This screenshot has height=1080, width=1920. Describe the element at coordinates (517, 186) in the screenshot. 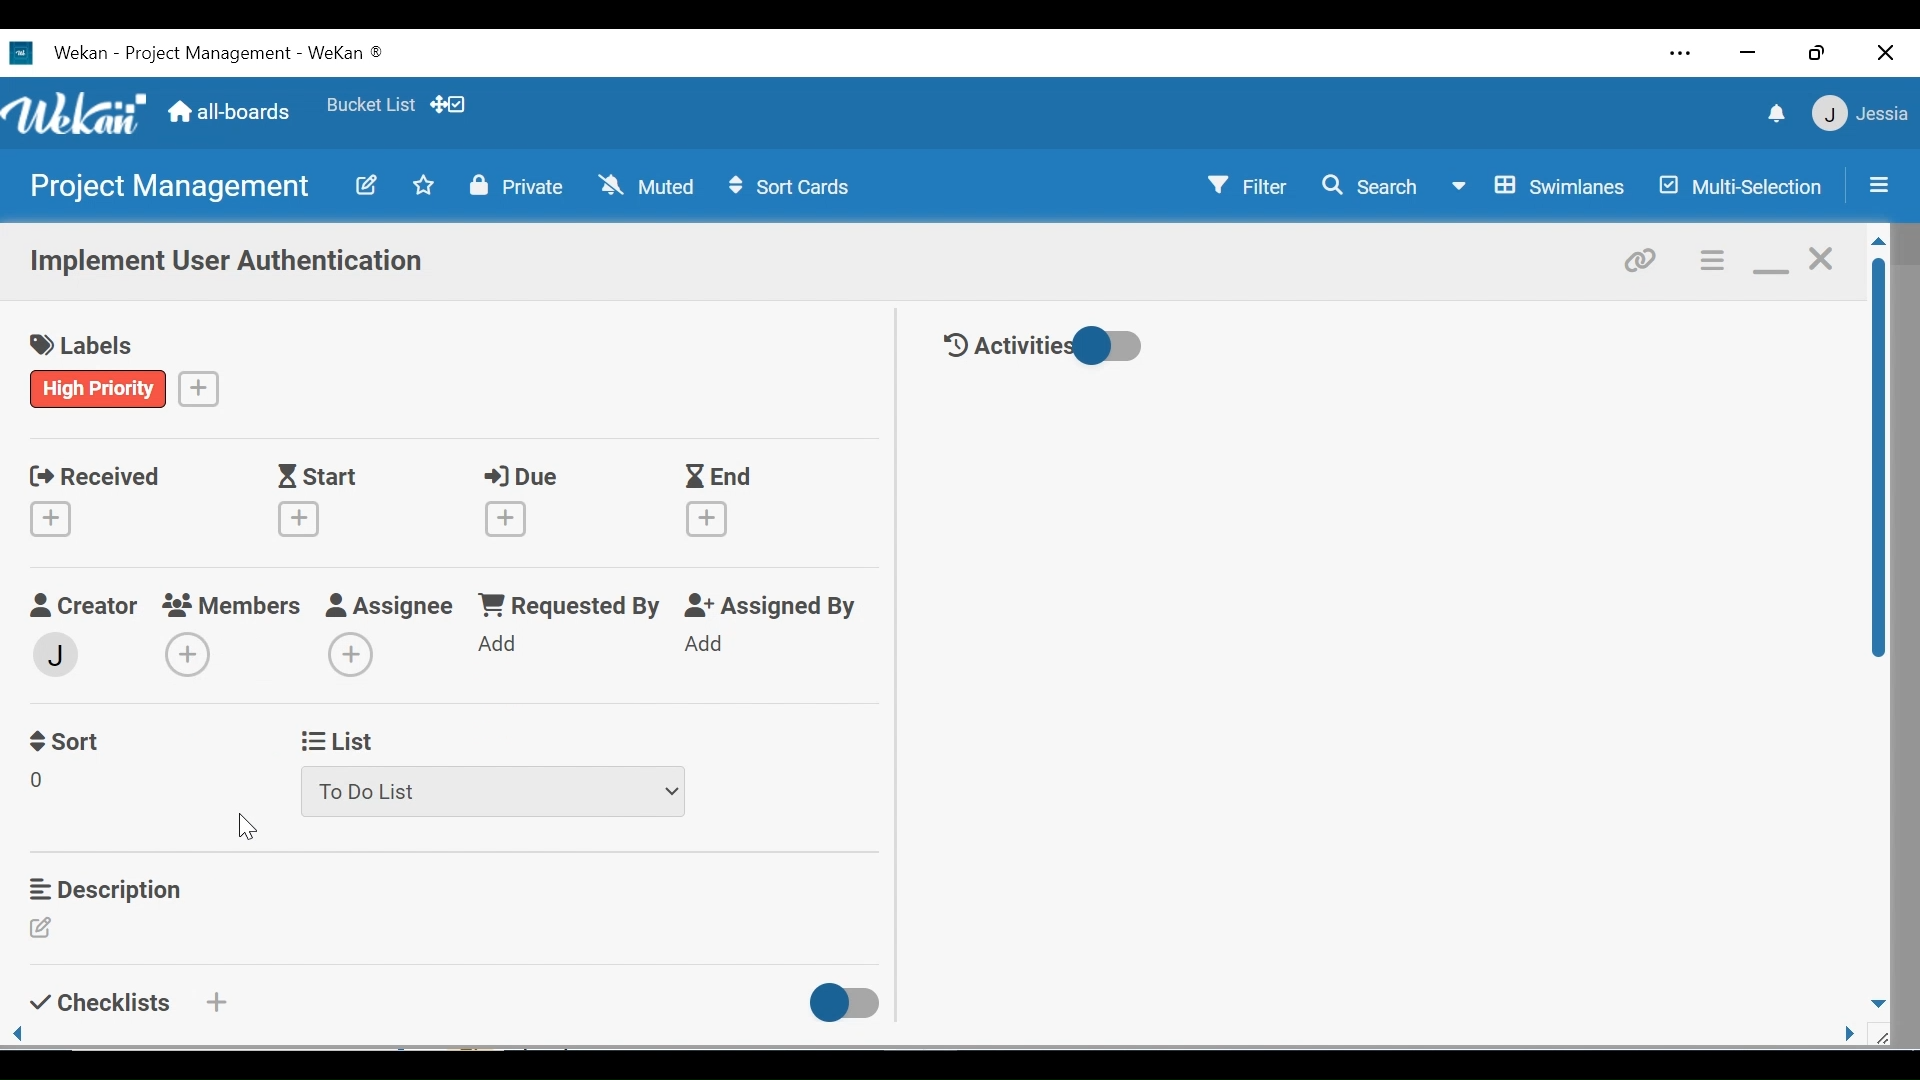

I see `Private` at that location.